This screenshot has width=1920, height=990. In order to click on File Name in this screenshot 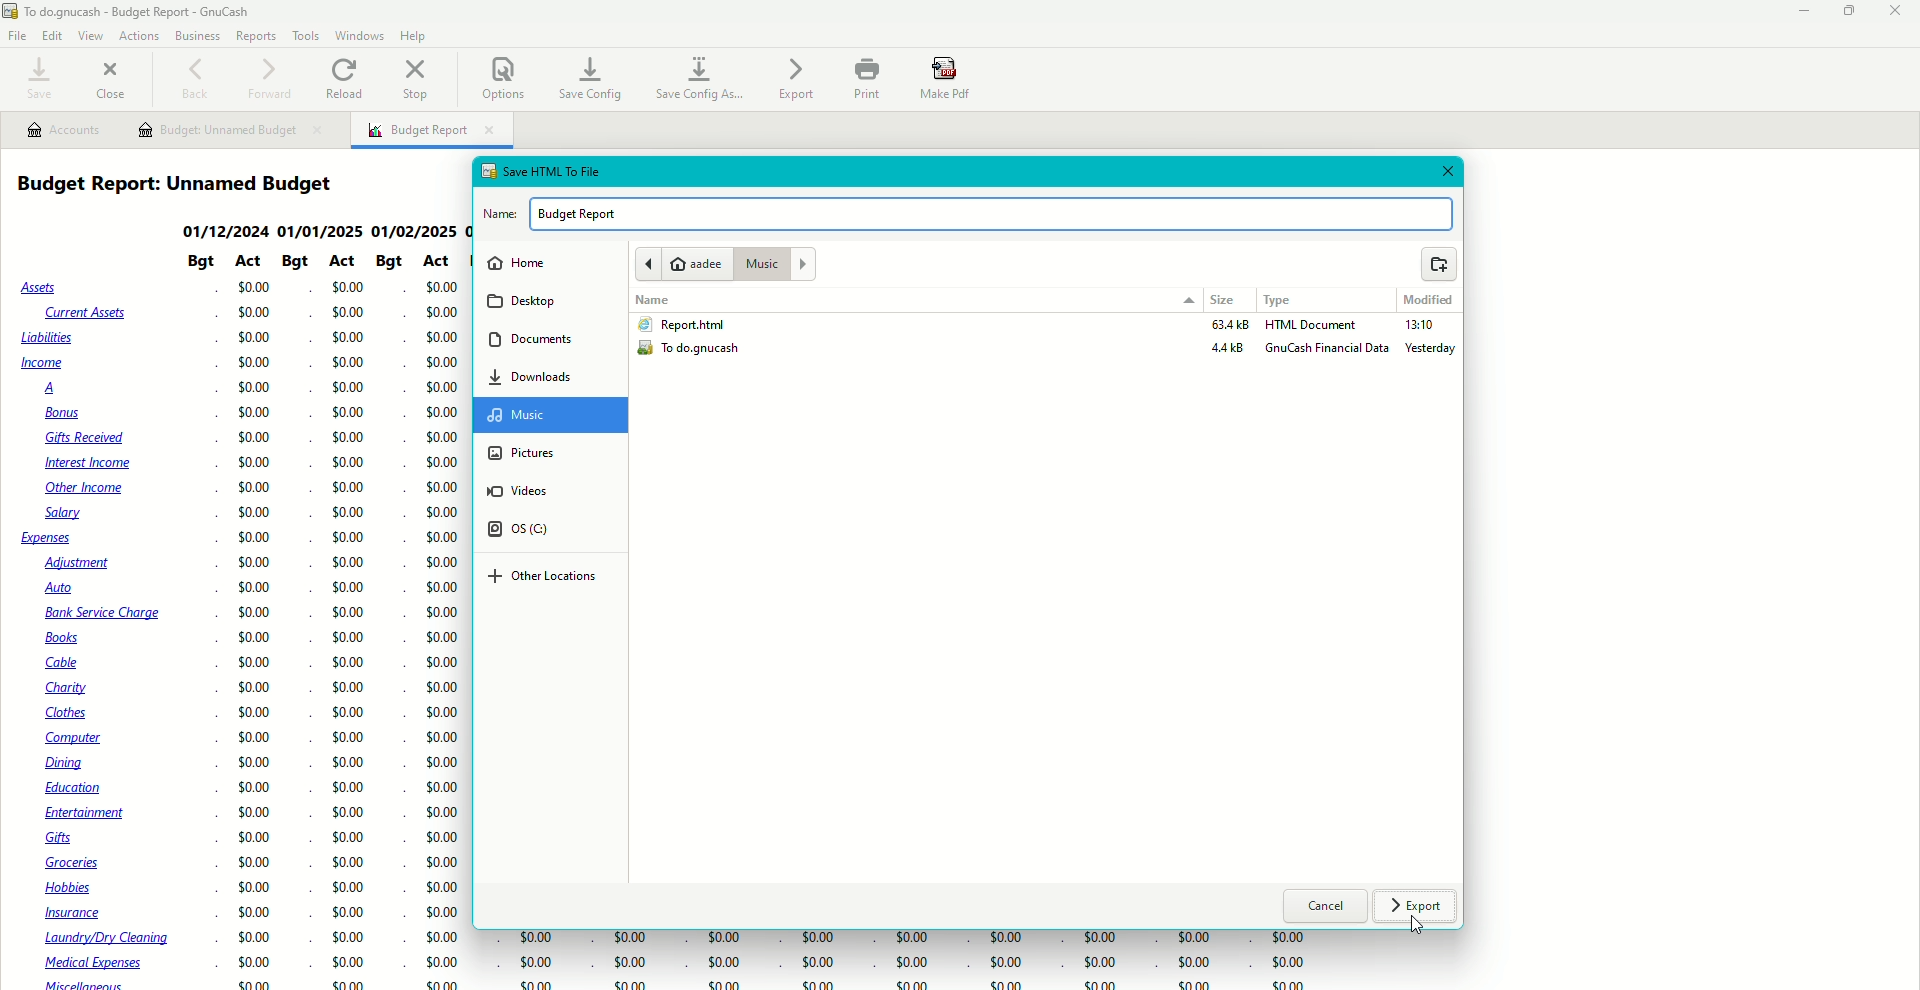, I will do `click(969, 213)`.